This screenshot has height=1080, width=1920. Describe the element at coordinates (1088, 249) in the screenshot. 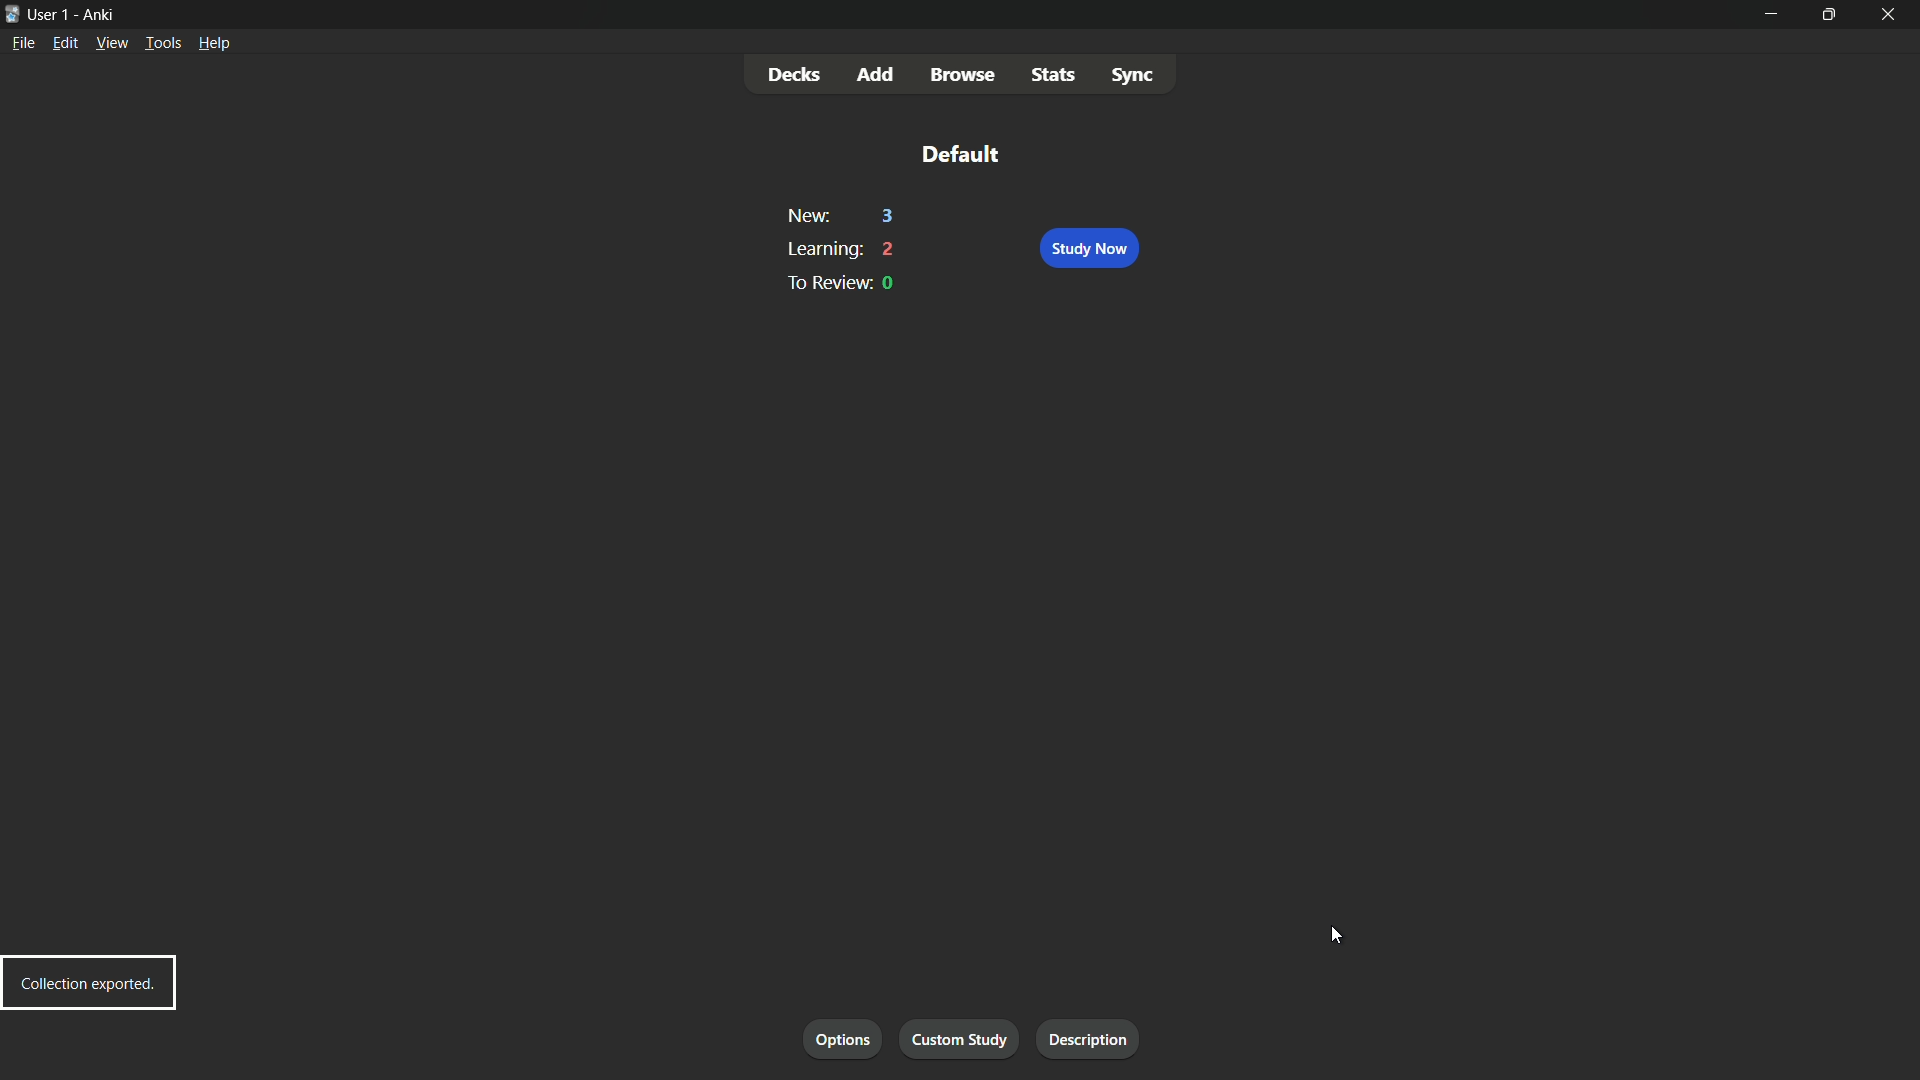

I see `study now` at that location.